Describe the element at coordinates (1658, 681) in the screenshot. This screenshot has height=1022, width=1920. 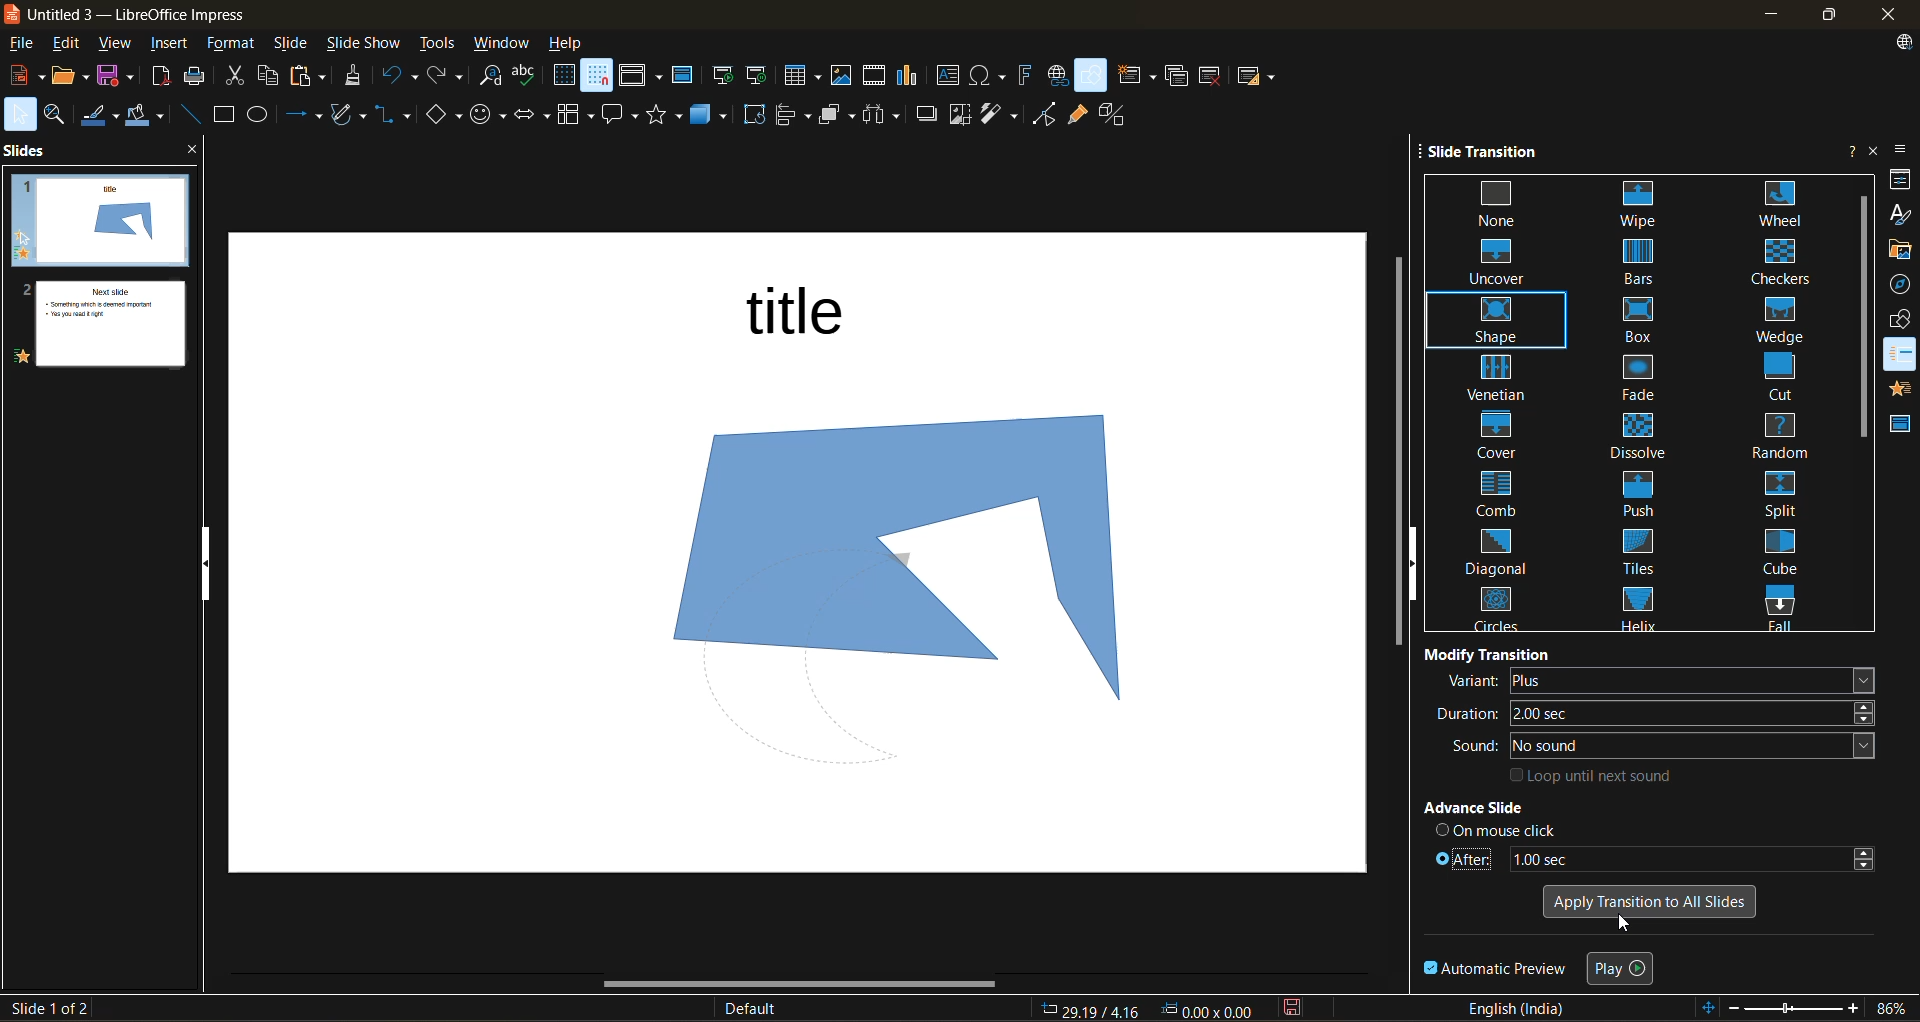
I see `variant` at that location.